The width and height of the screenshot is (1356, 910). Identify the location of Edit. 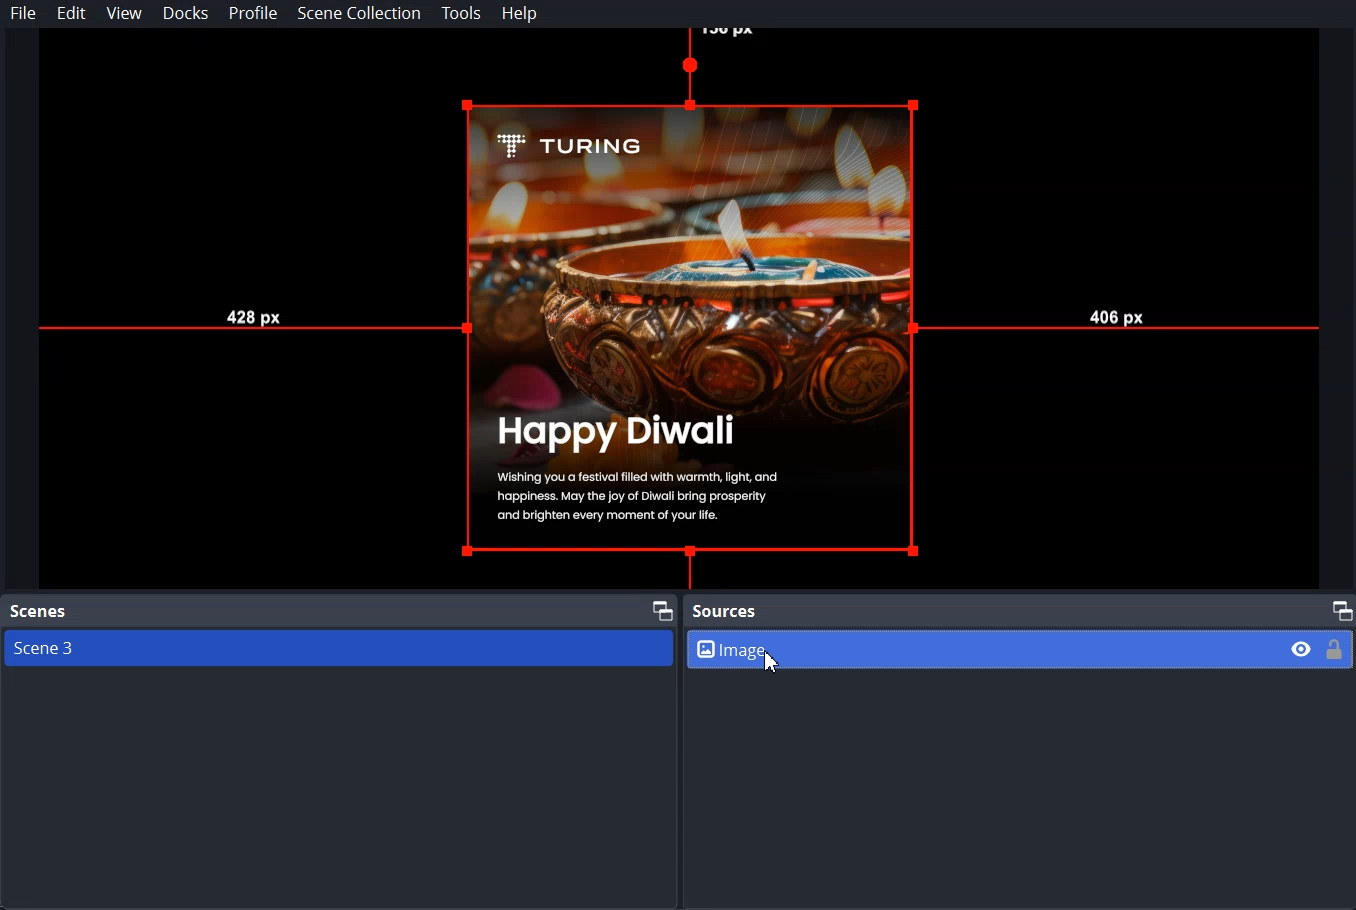
(71, 14).